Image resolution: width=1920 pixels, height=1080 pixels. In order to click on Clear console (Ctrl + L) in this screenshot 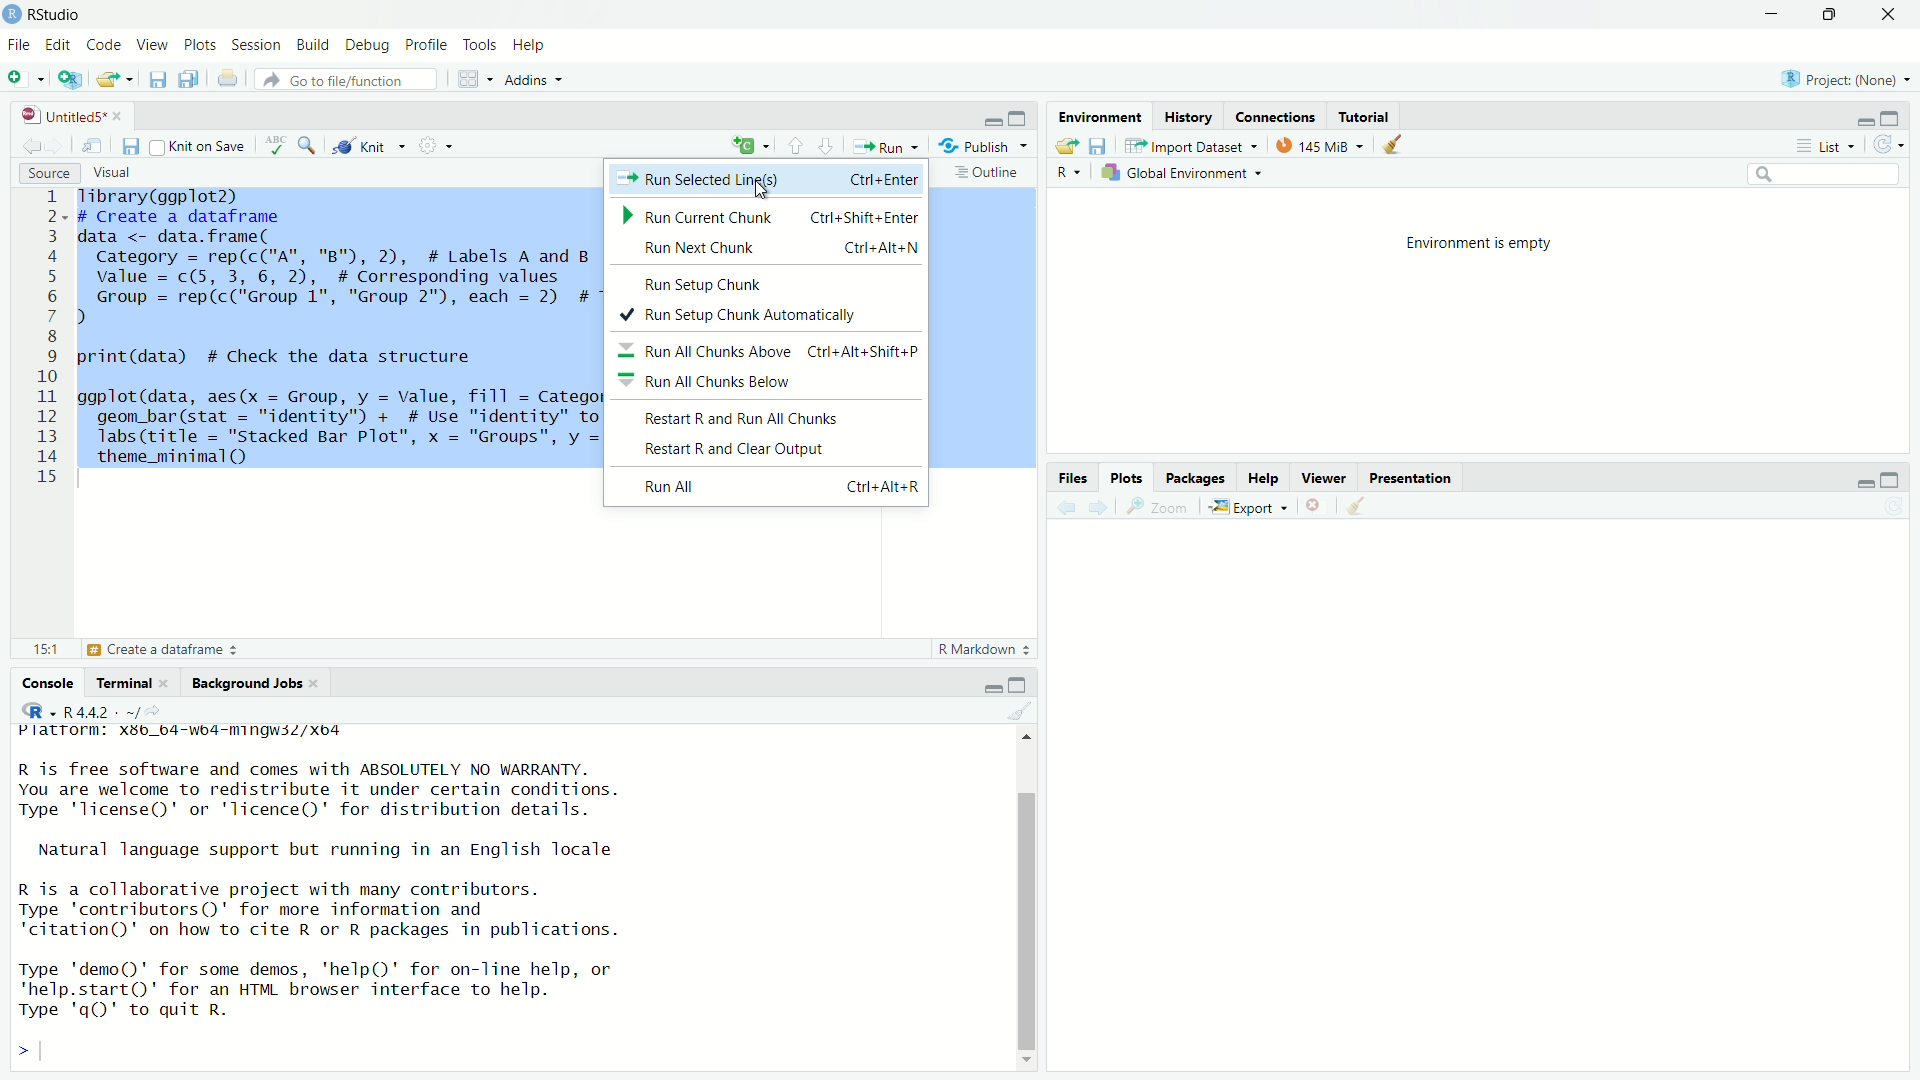, I will do `click(1394, 143)`.